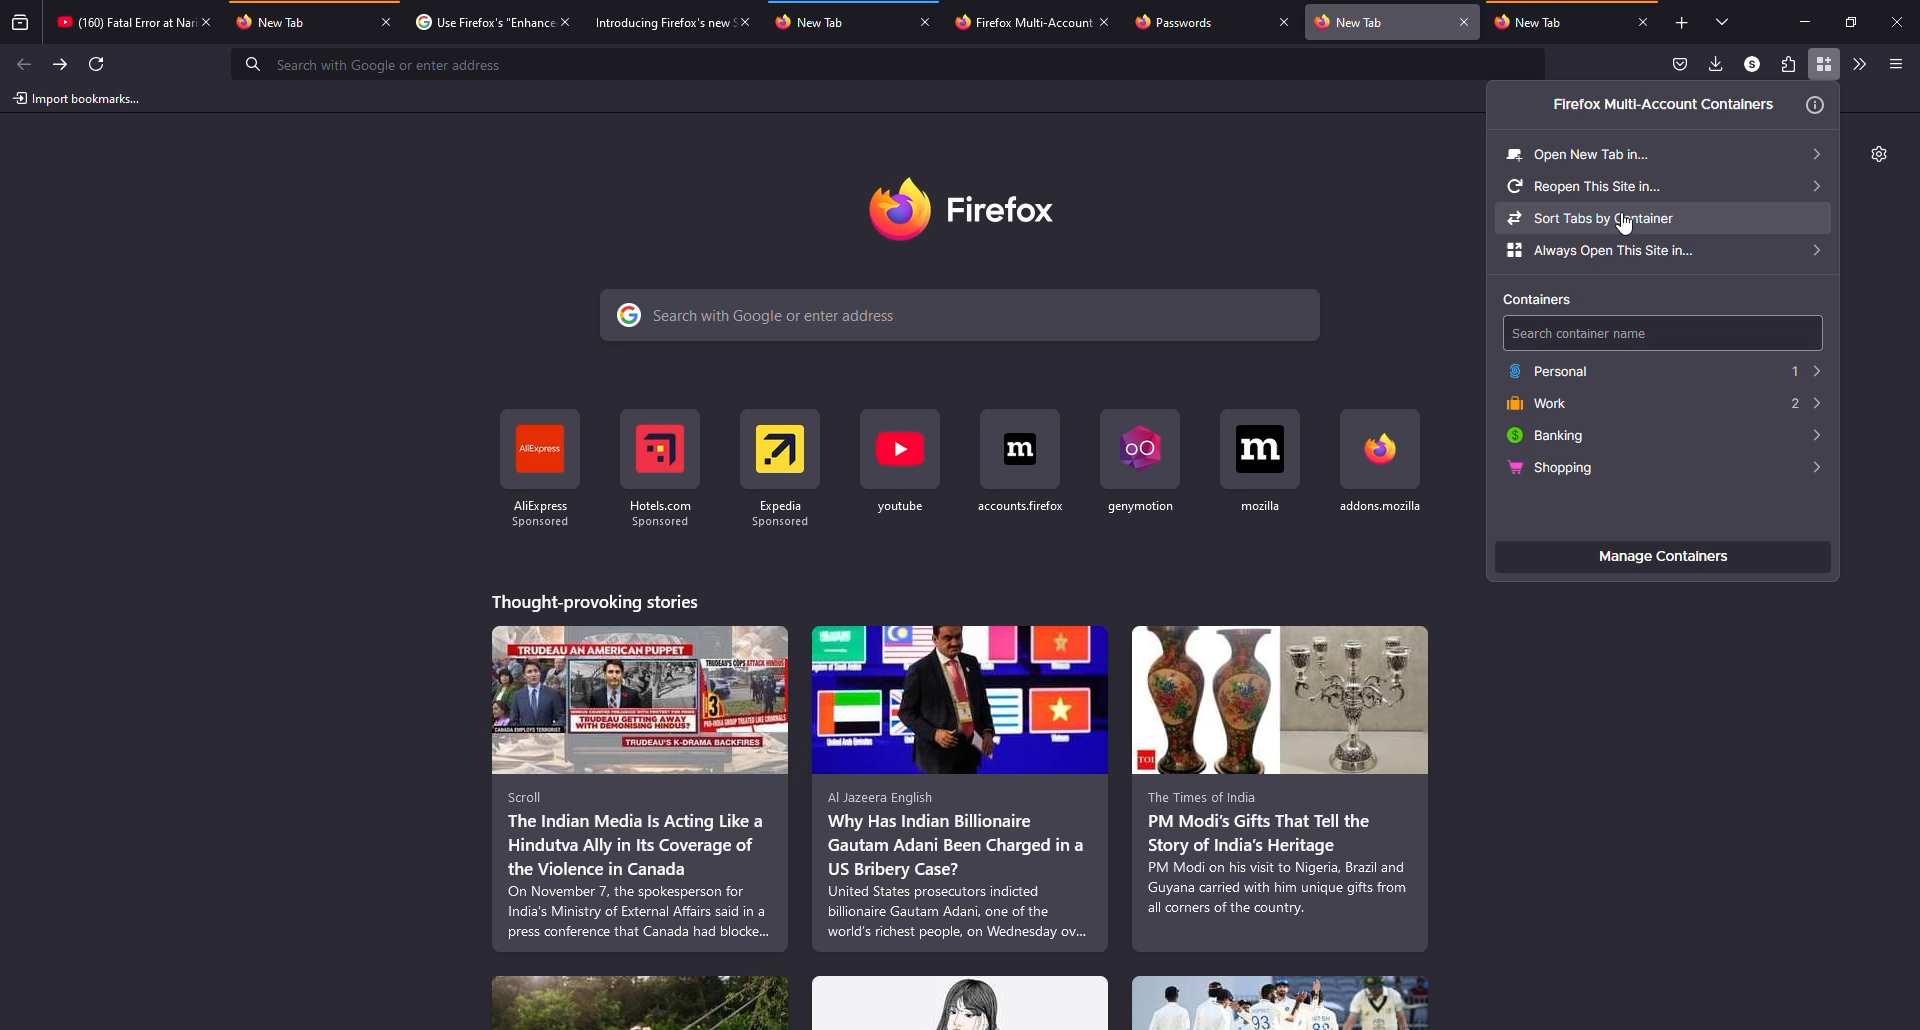  I want to click on extensions, so click(1786, 65).